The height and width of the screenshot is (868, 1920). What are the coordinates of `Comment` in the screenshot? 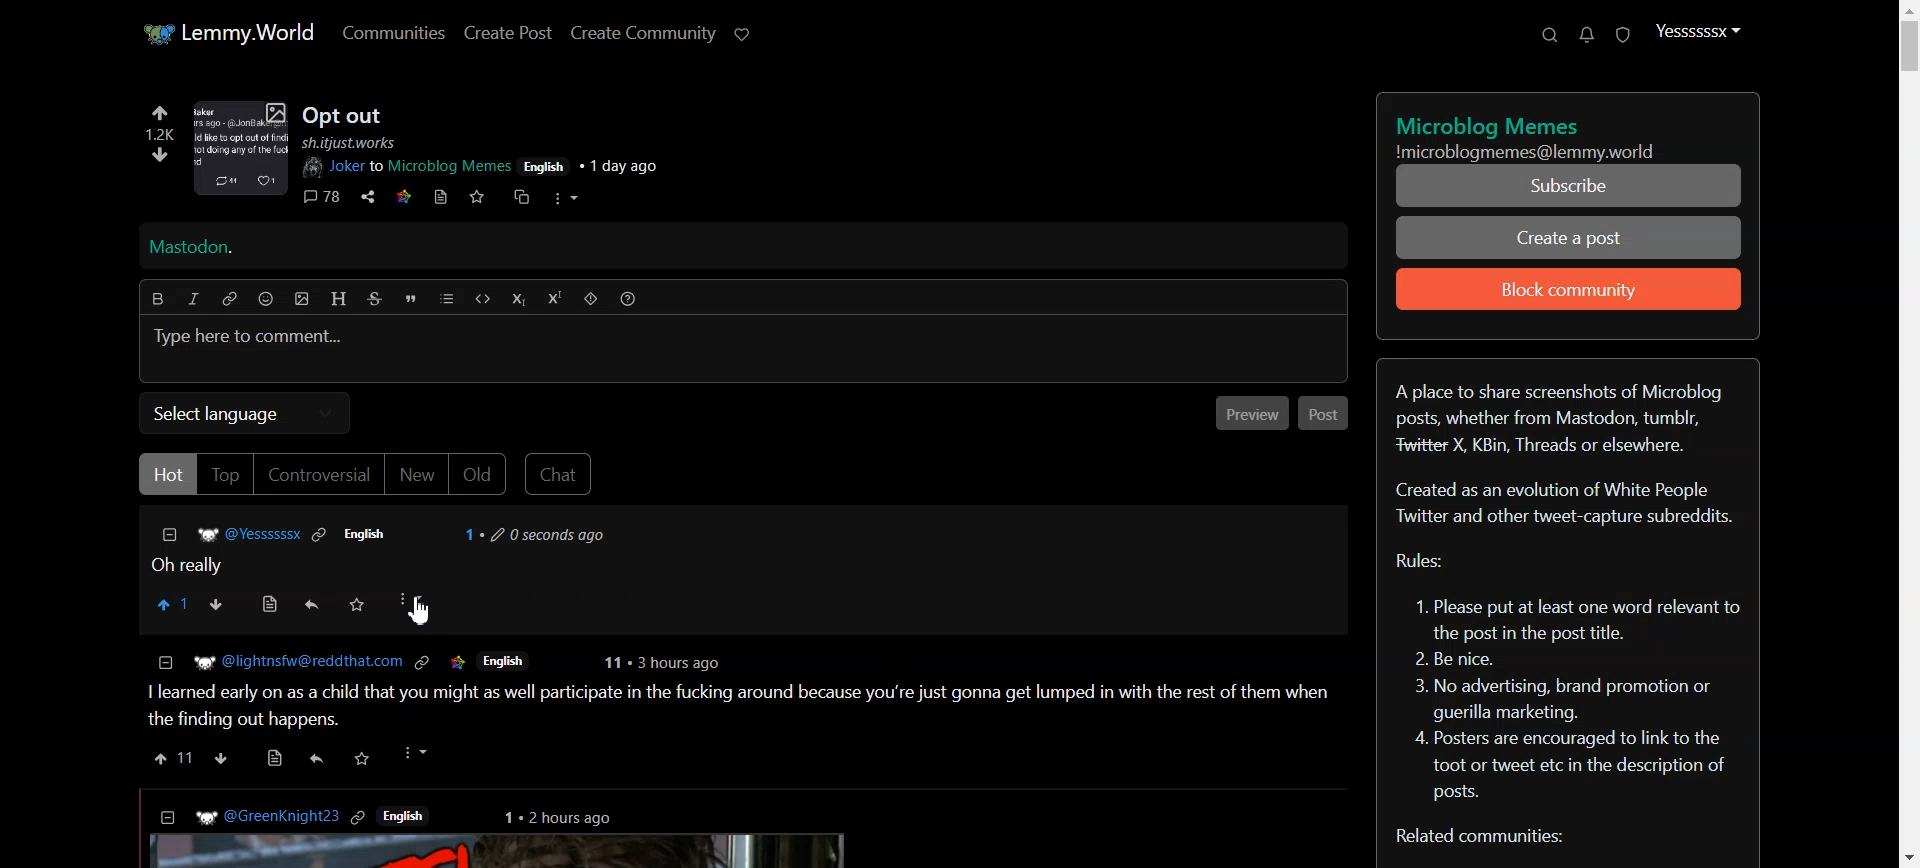 It's located at (400, 547).